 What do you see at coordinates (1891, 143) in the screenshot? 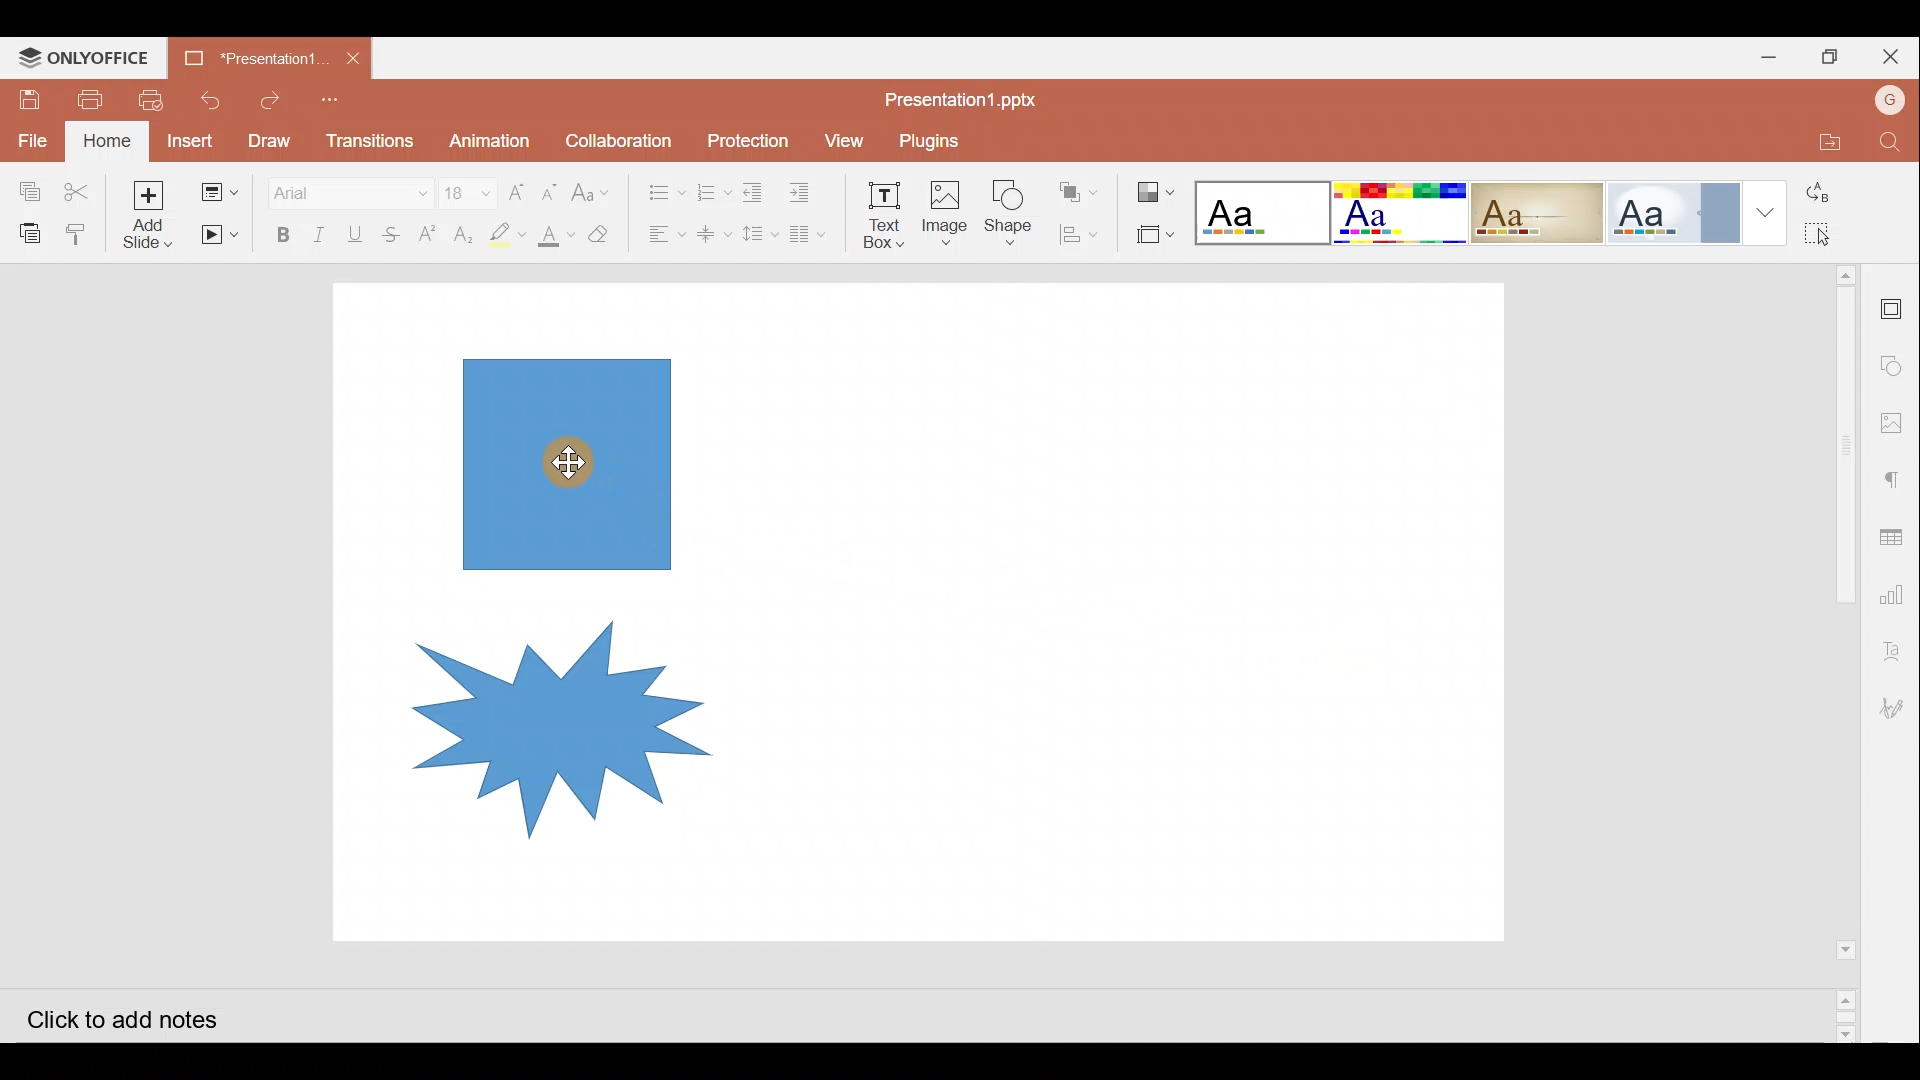
I see `Find` at bounding box center [1891, 143].